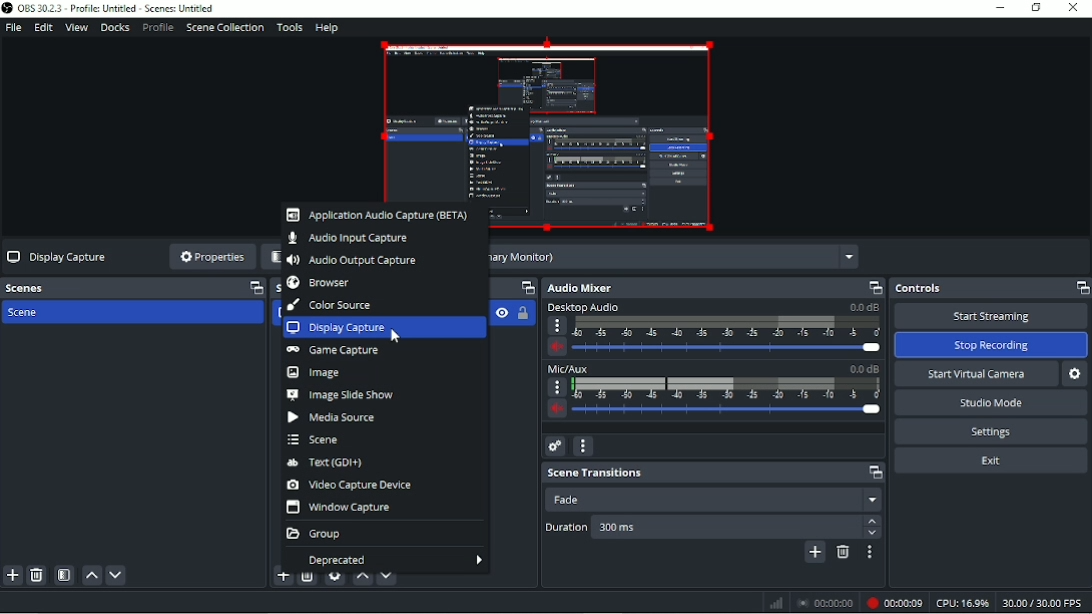 The image size is (1092, 614). Describe the element at coordinates (348, 240) in the screenshot. I see `Audio input capture` at that location.